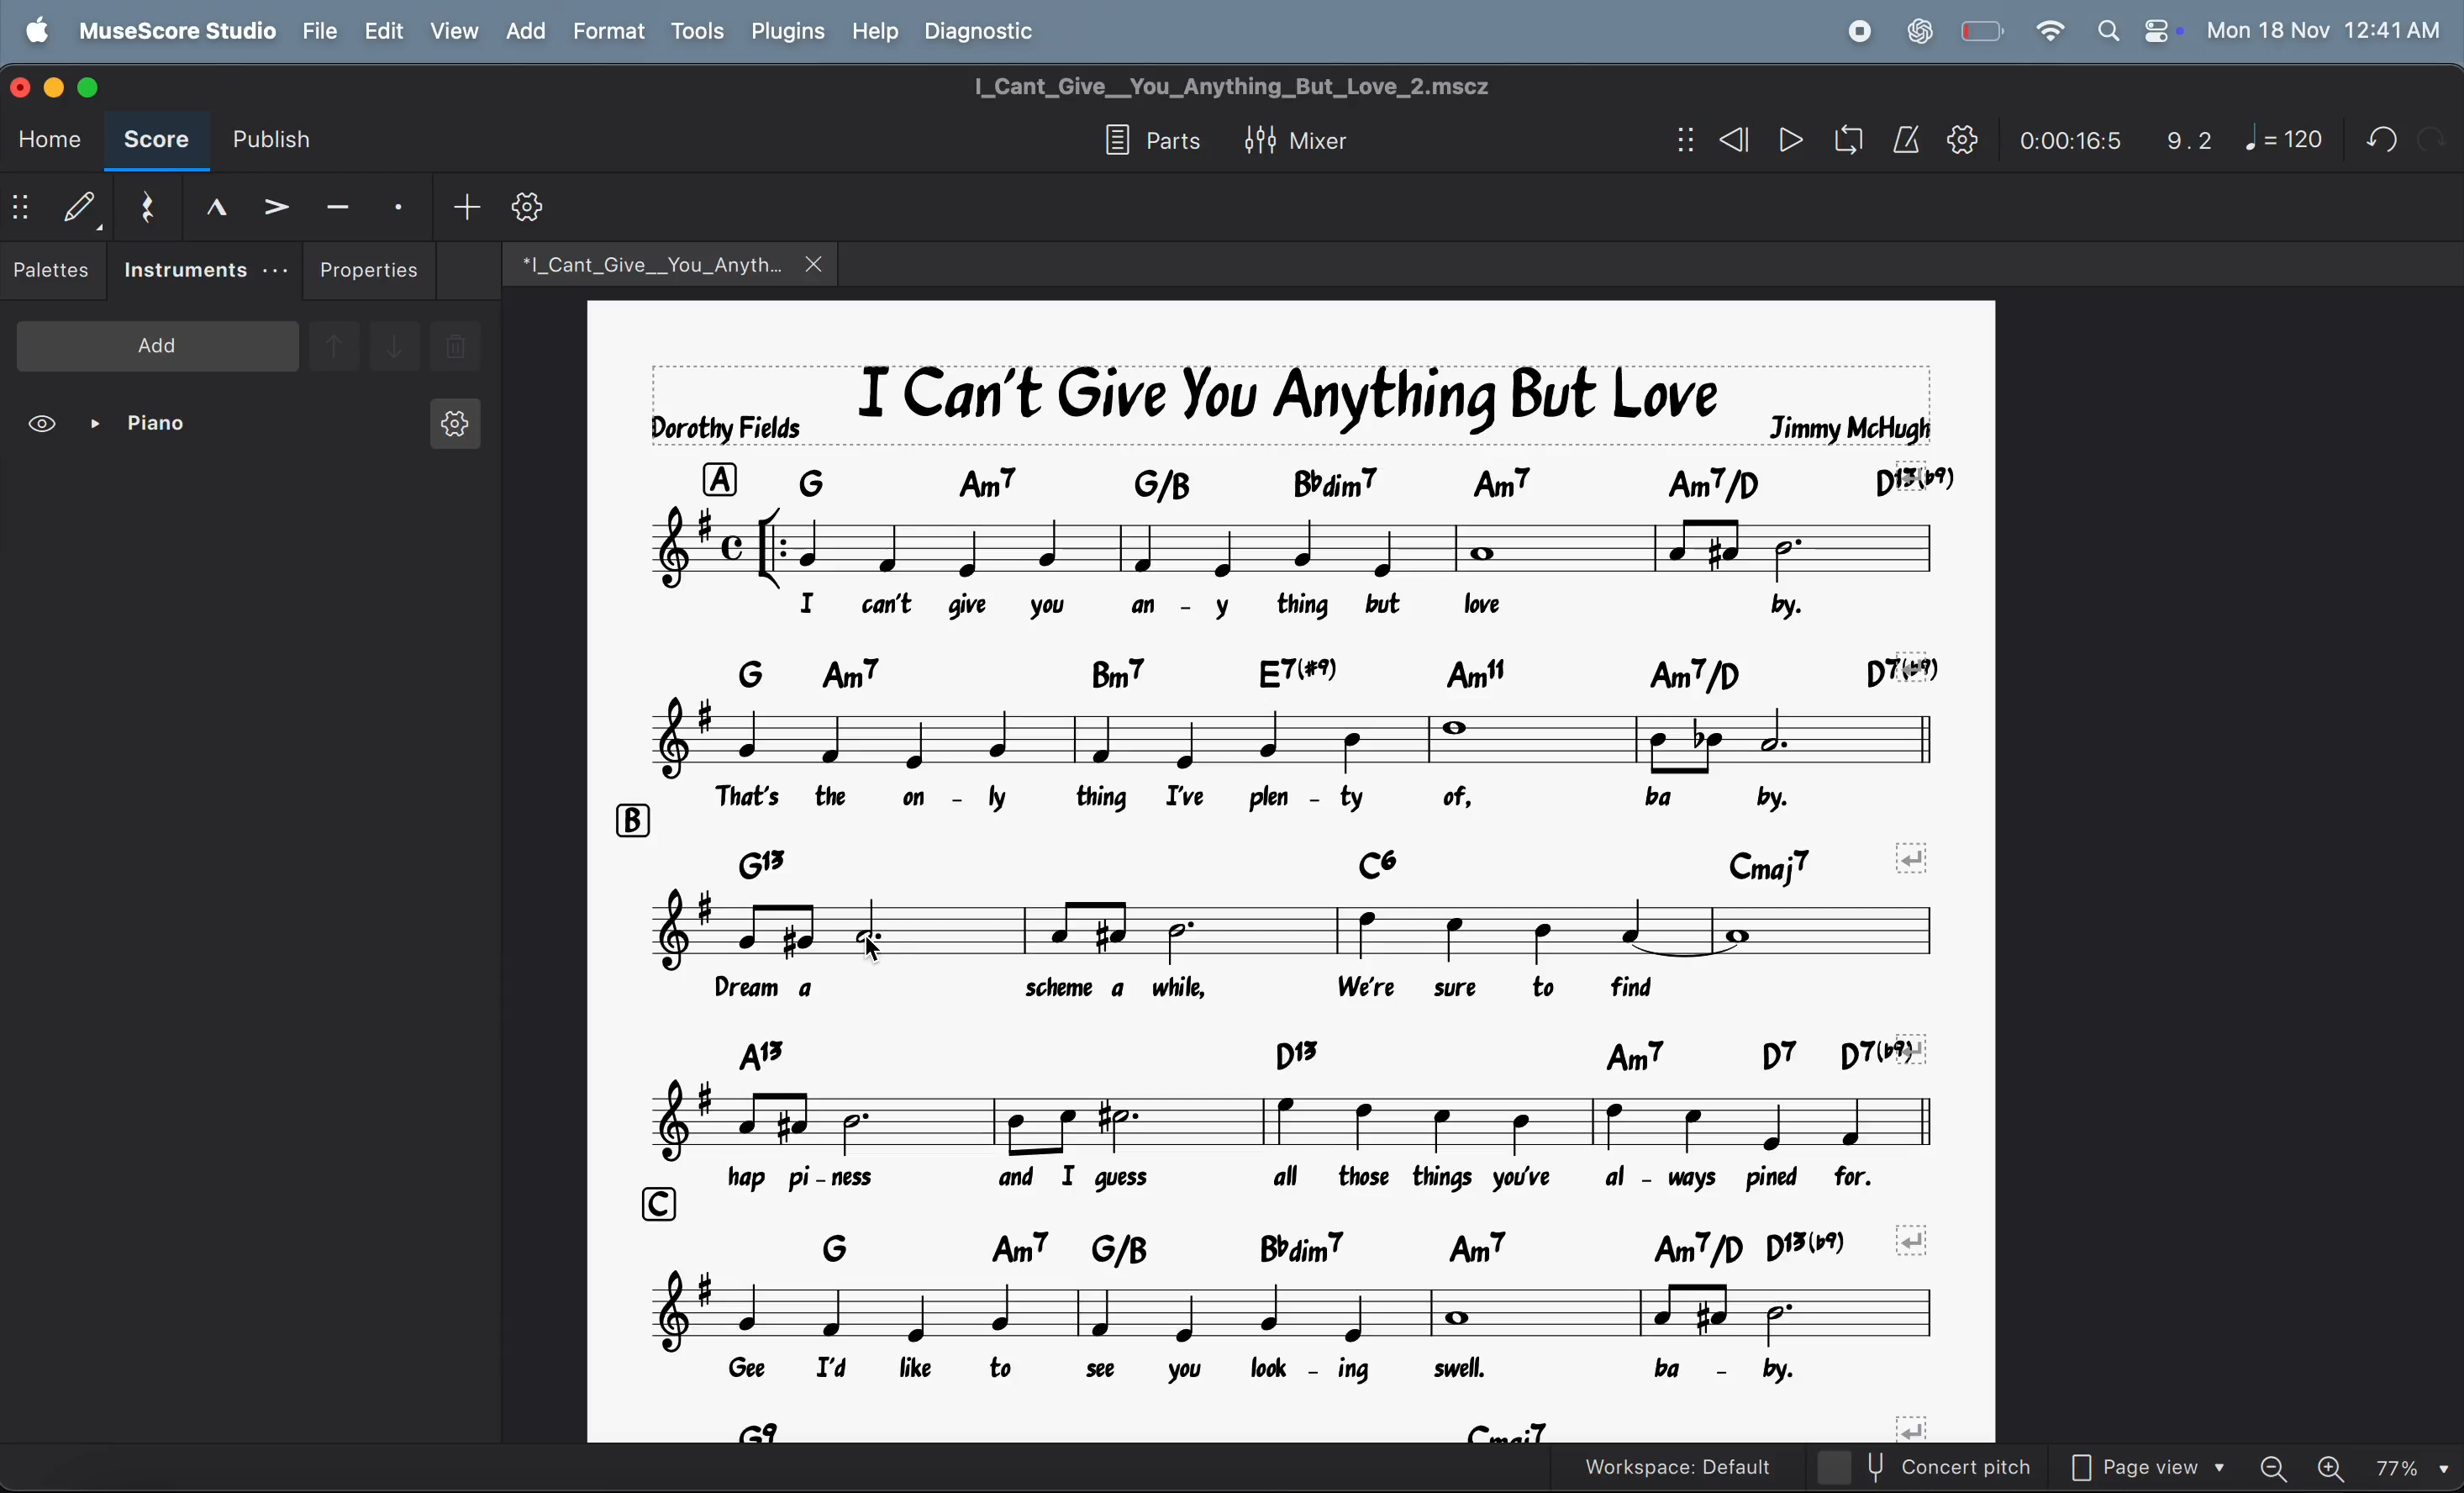  What do you see at coordinates (1331, 1370) in the screenshot?
I see `lyrics` at bounding box center [1331, 1370].